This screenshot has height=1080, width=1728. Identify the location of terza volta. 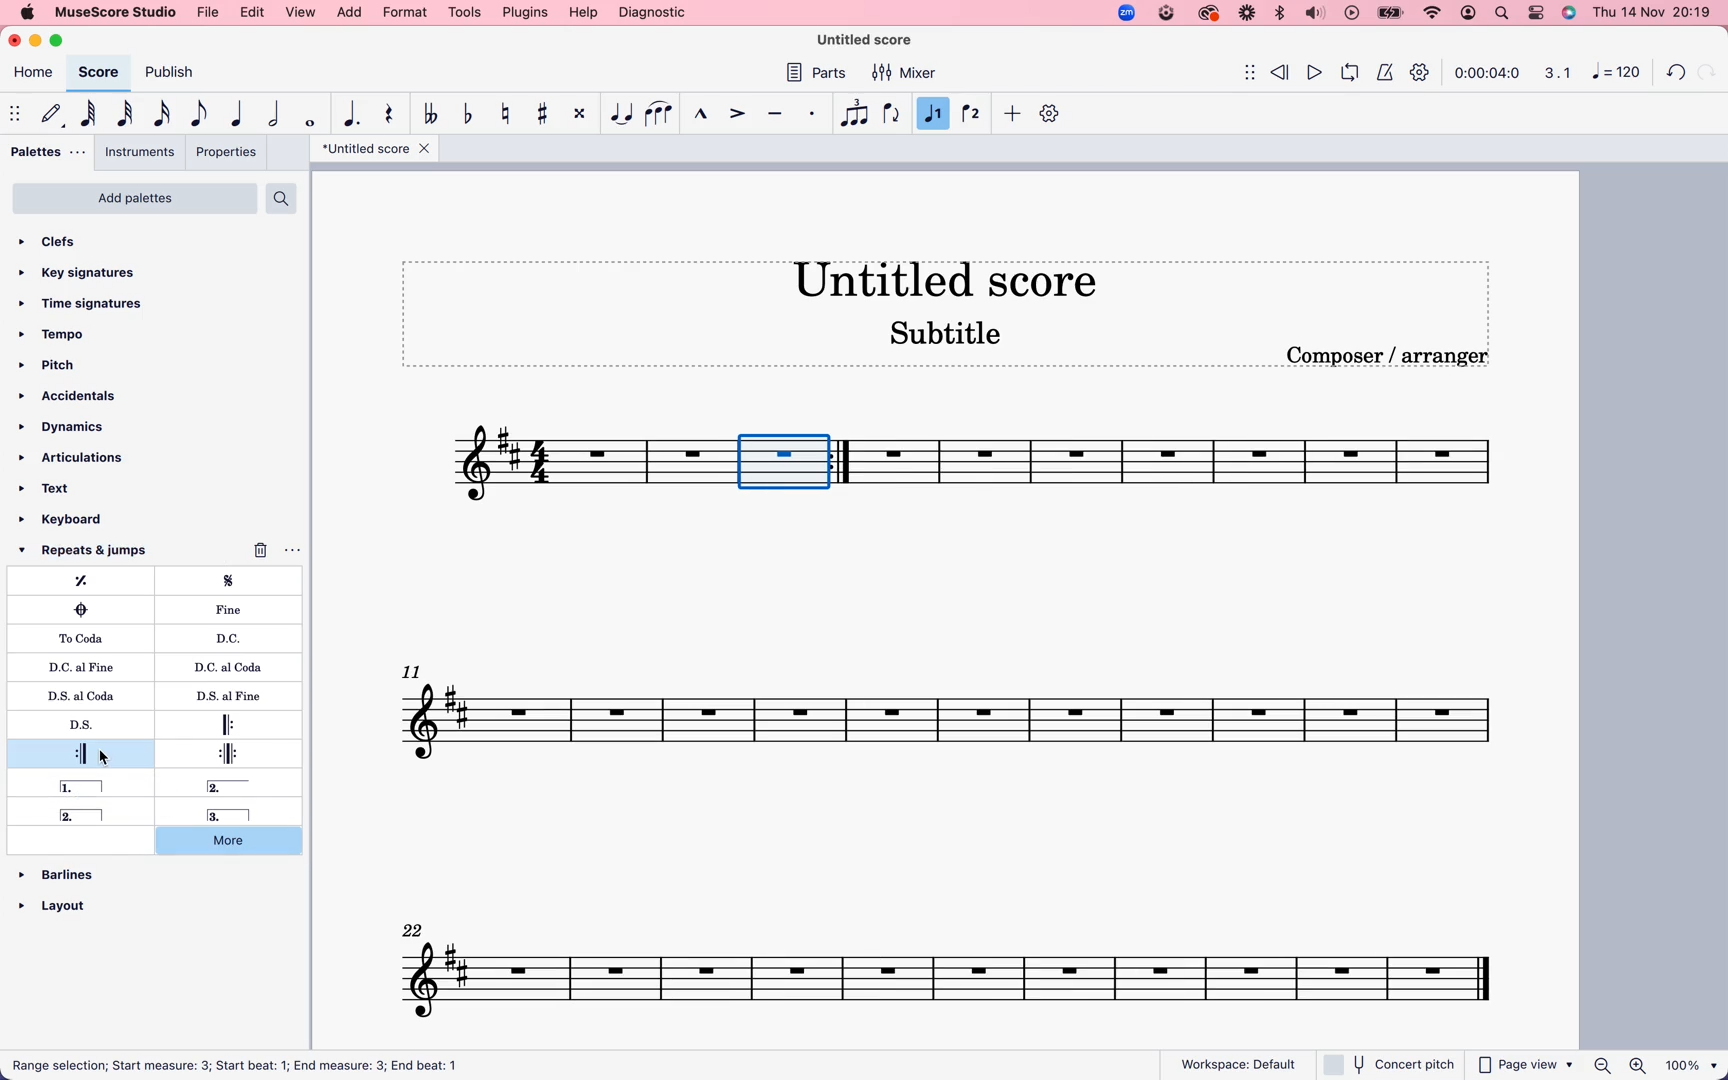
(223, 815).